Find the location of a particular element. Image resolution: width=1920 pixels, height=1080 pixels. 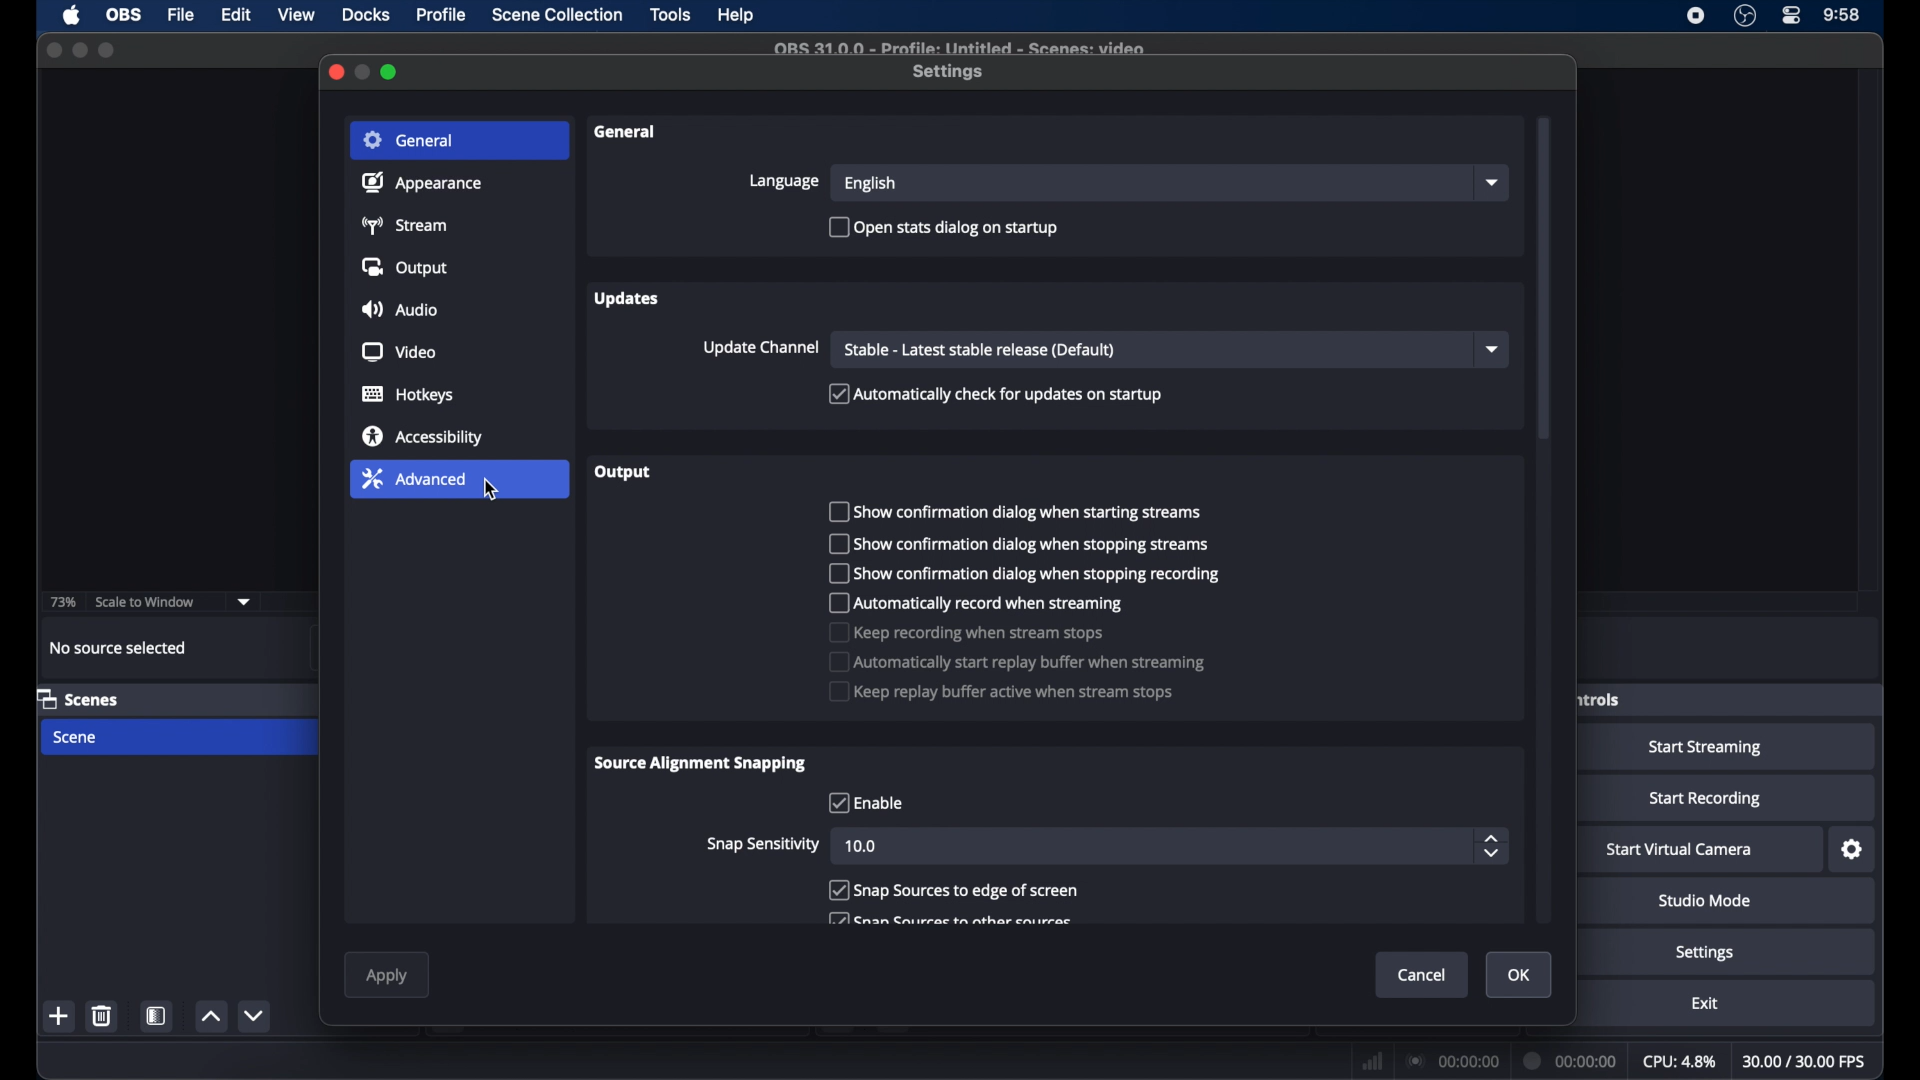

checkbox is located at coordinates (953, 890).